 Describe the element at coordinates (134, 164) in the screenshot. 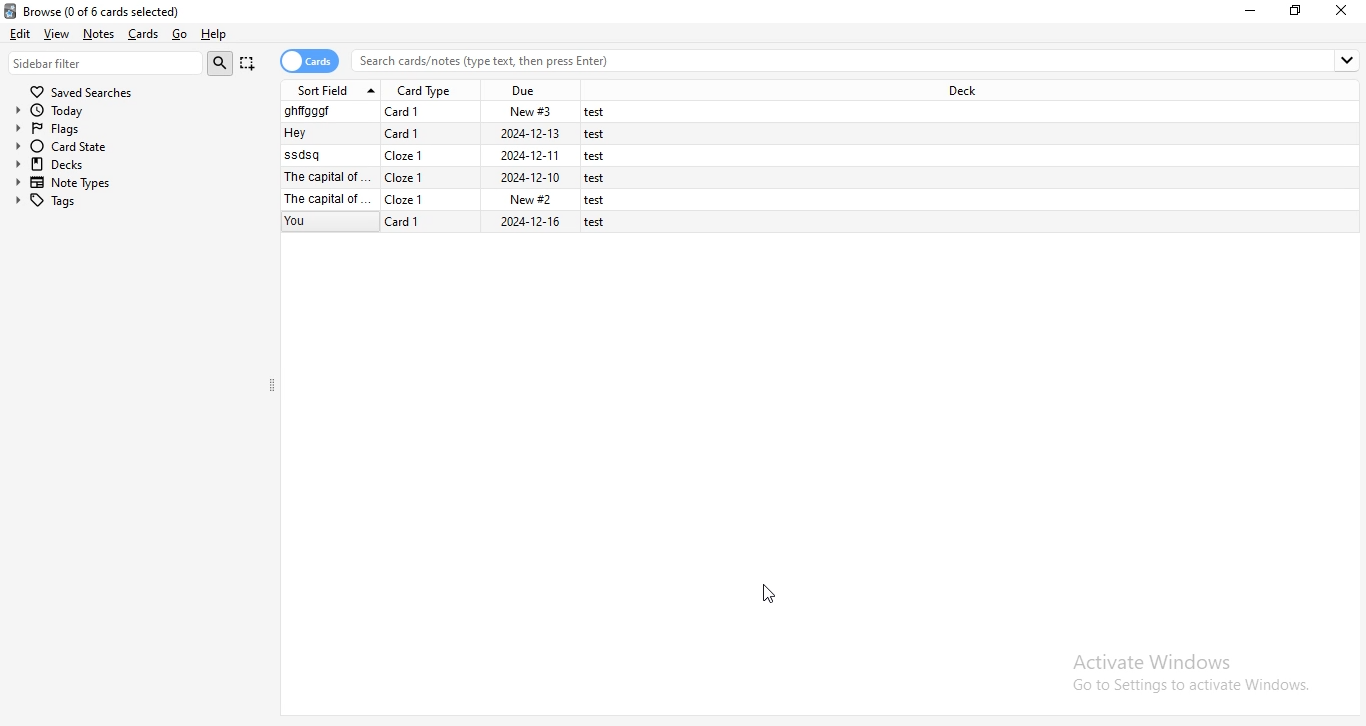

I see `decks` at that location.